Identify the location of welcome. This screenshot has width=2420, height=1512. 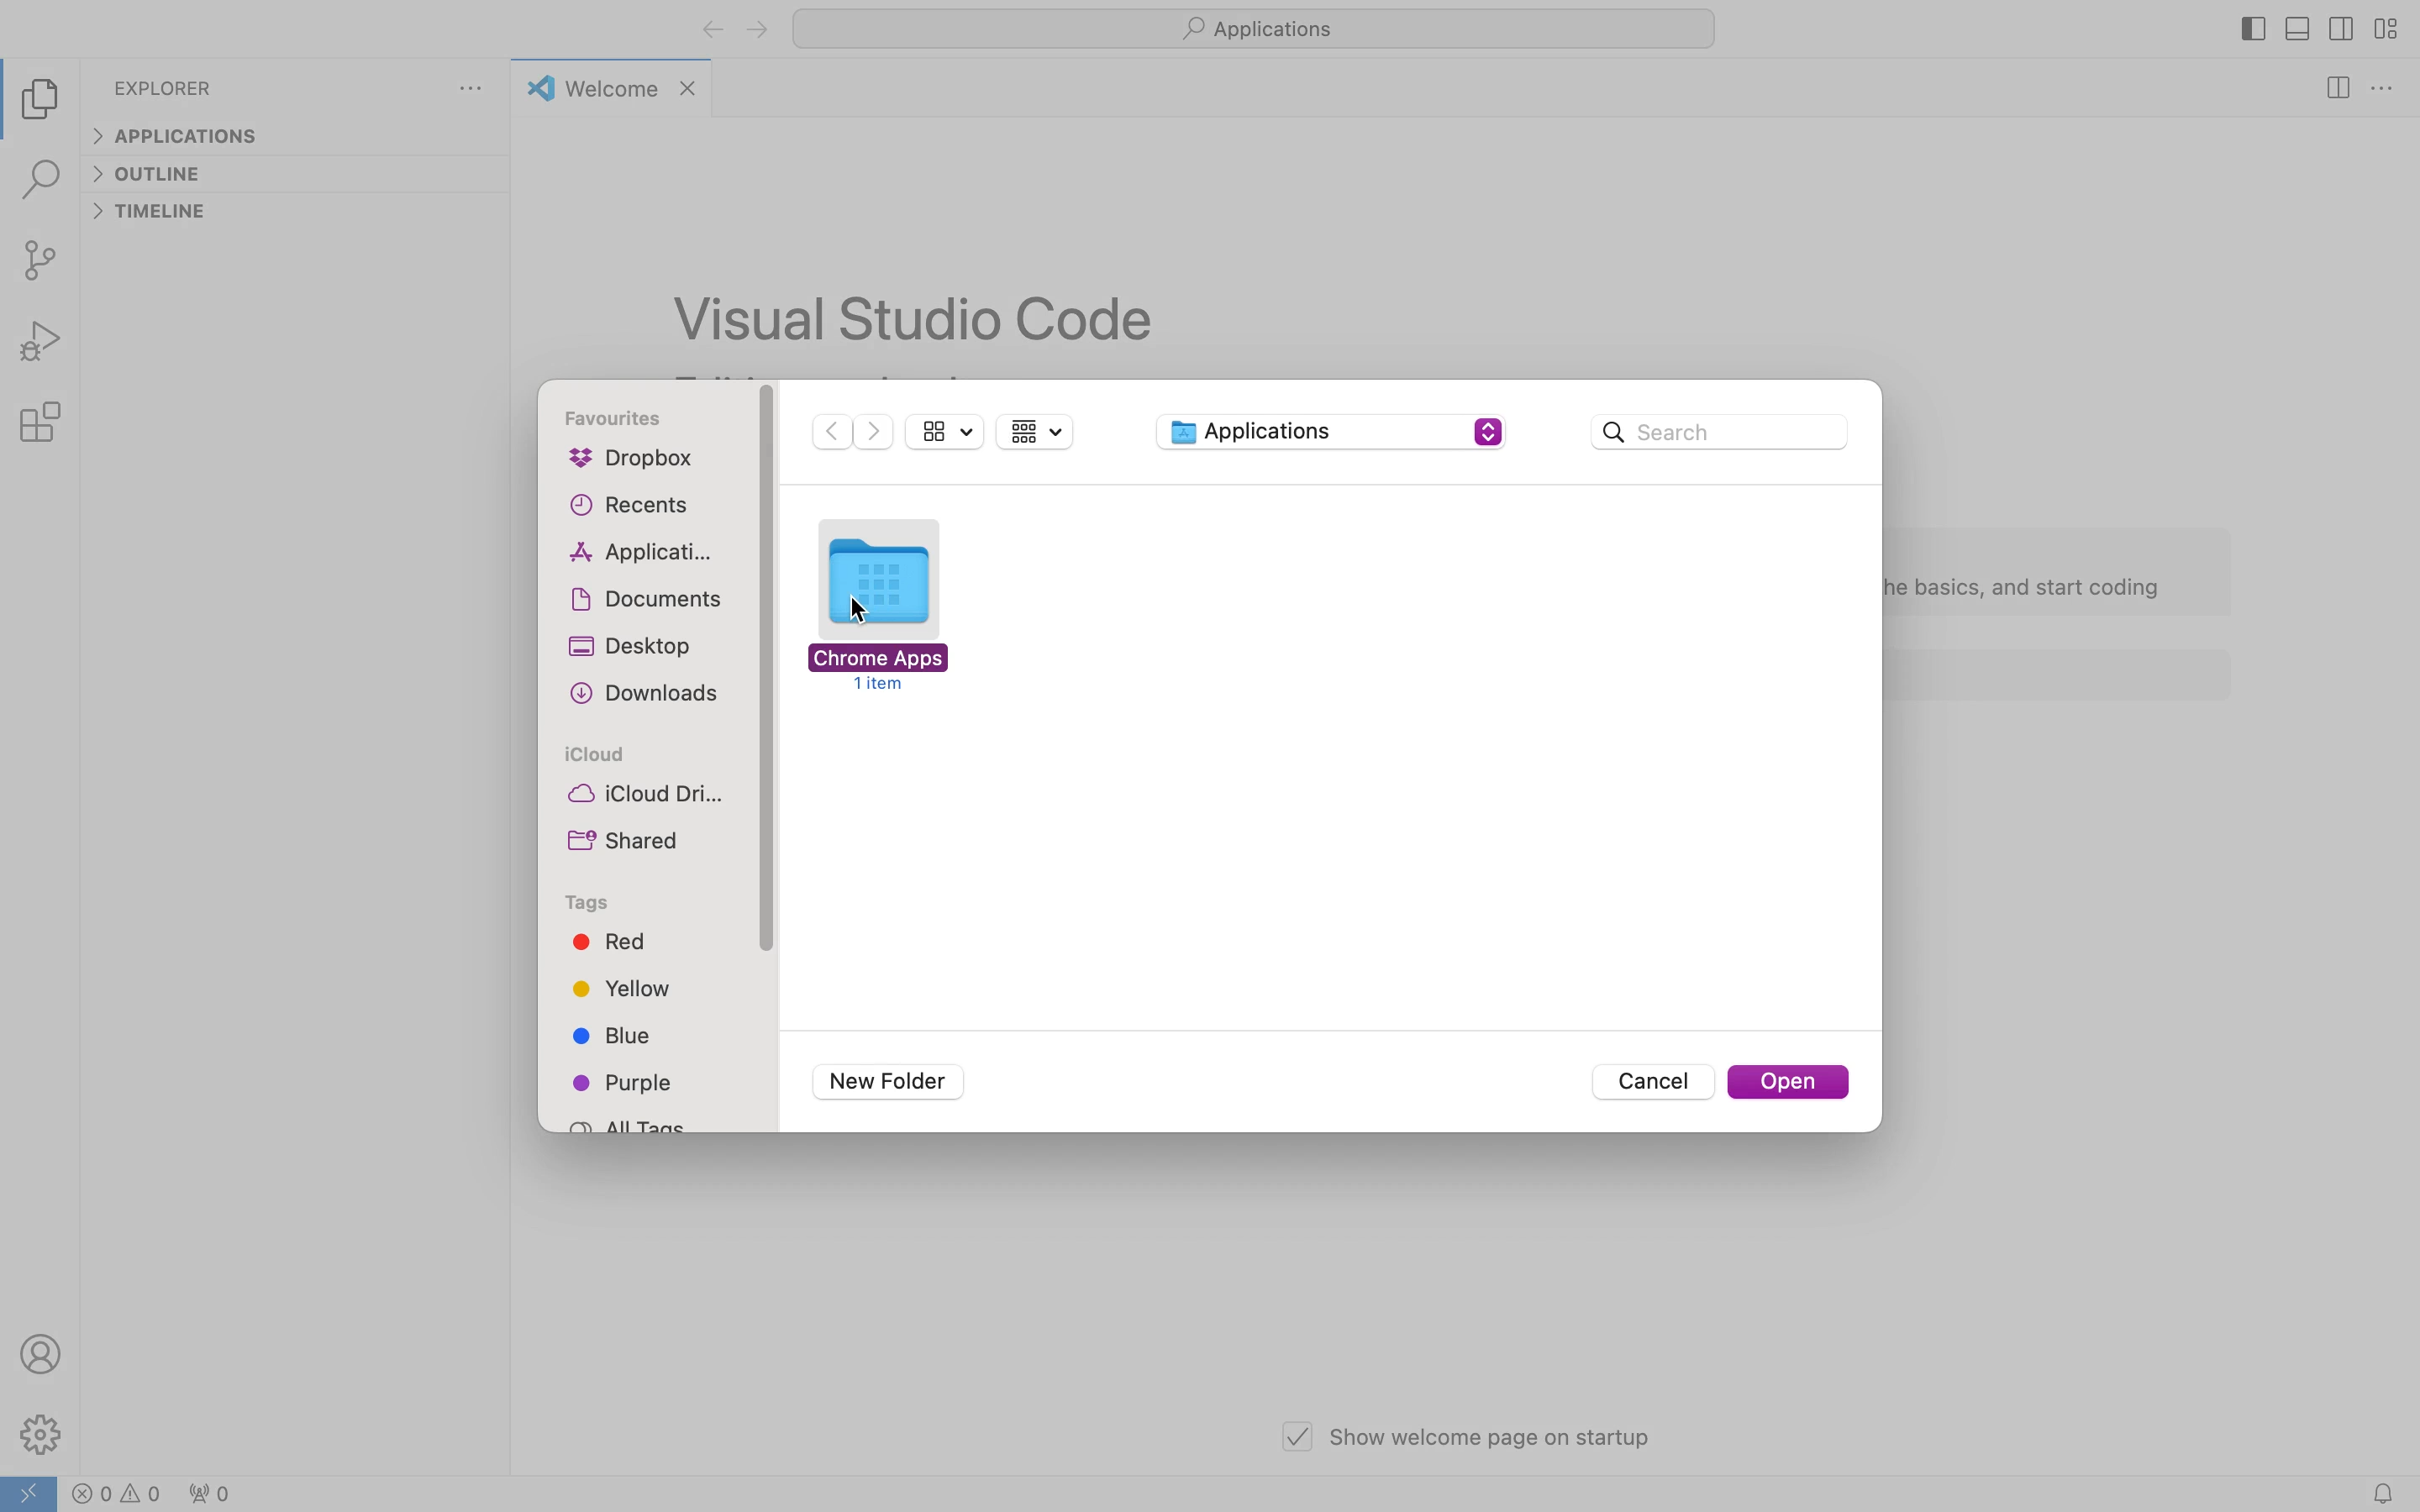
(612, 87).